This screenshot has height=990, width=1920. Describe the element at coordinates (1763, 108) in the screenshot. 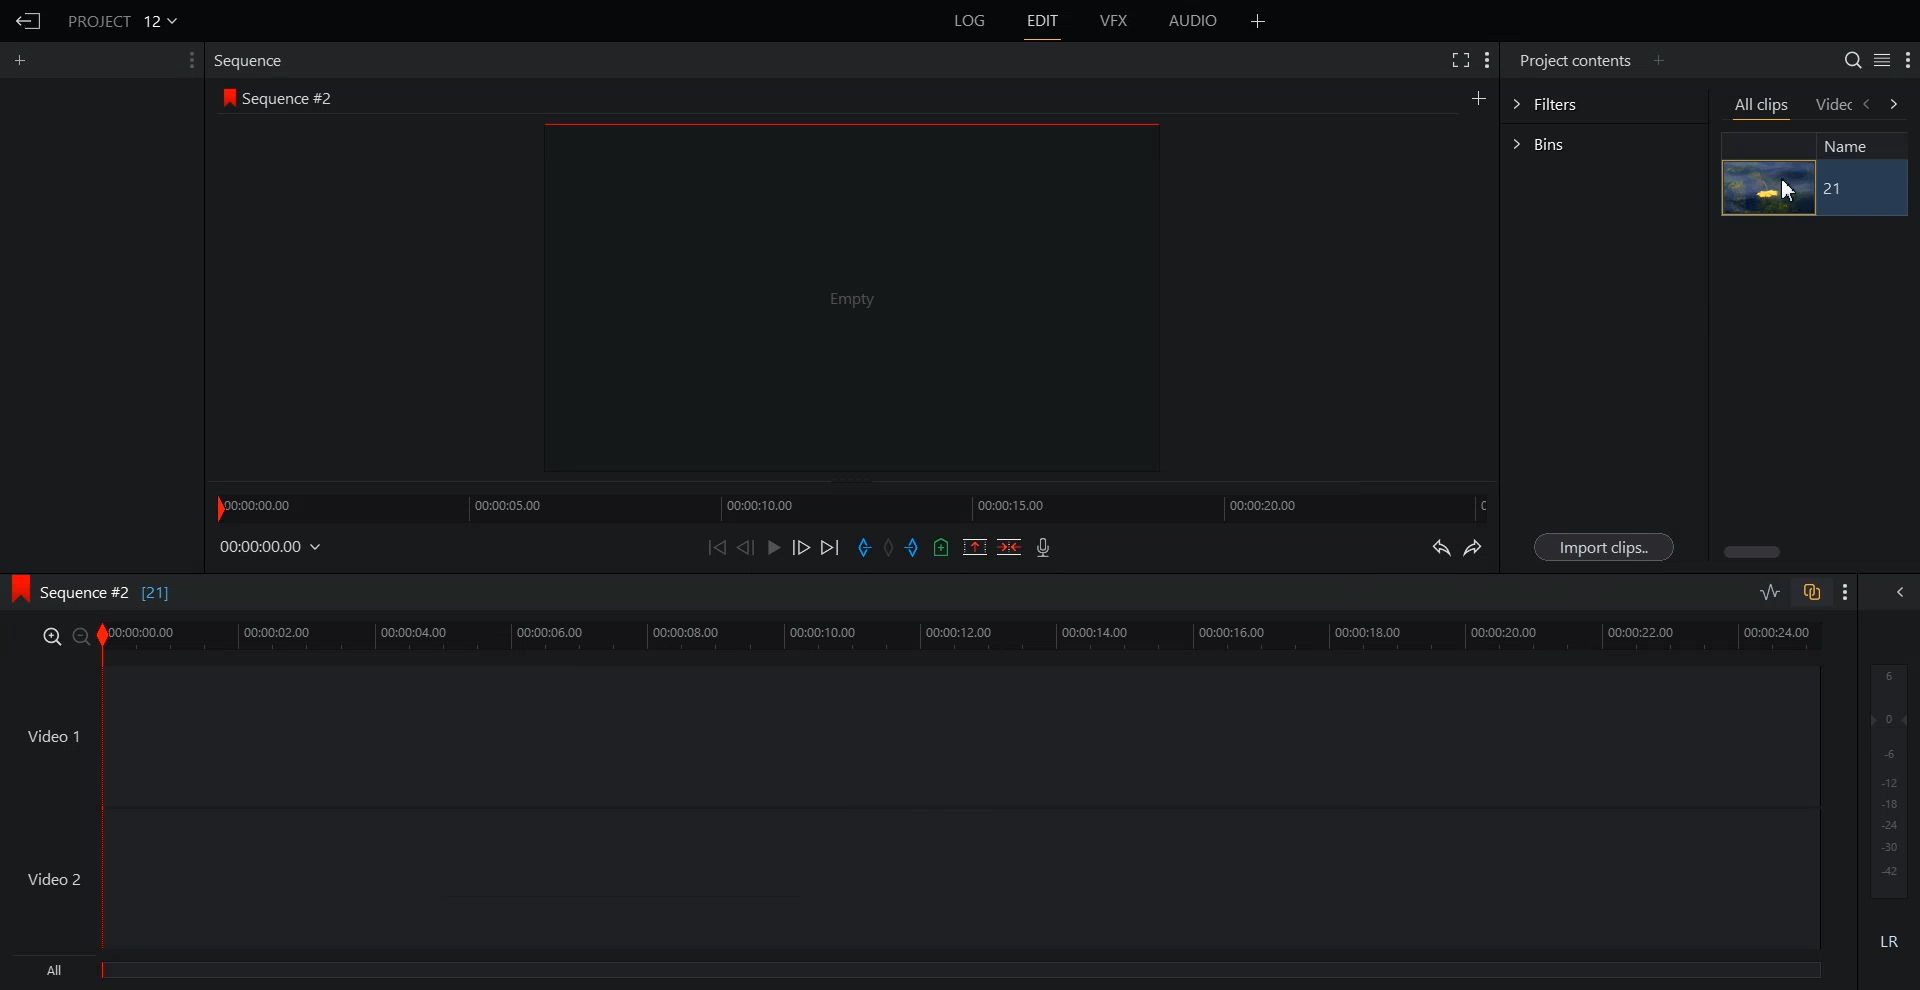

I see `All clips` at that location.